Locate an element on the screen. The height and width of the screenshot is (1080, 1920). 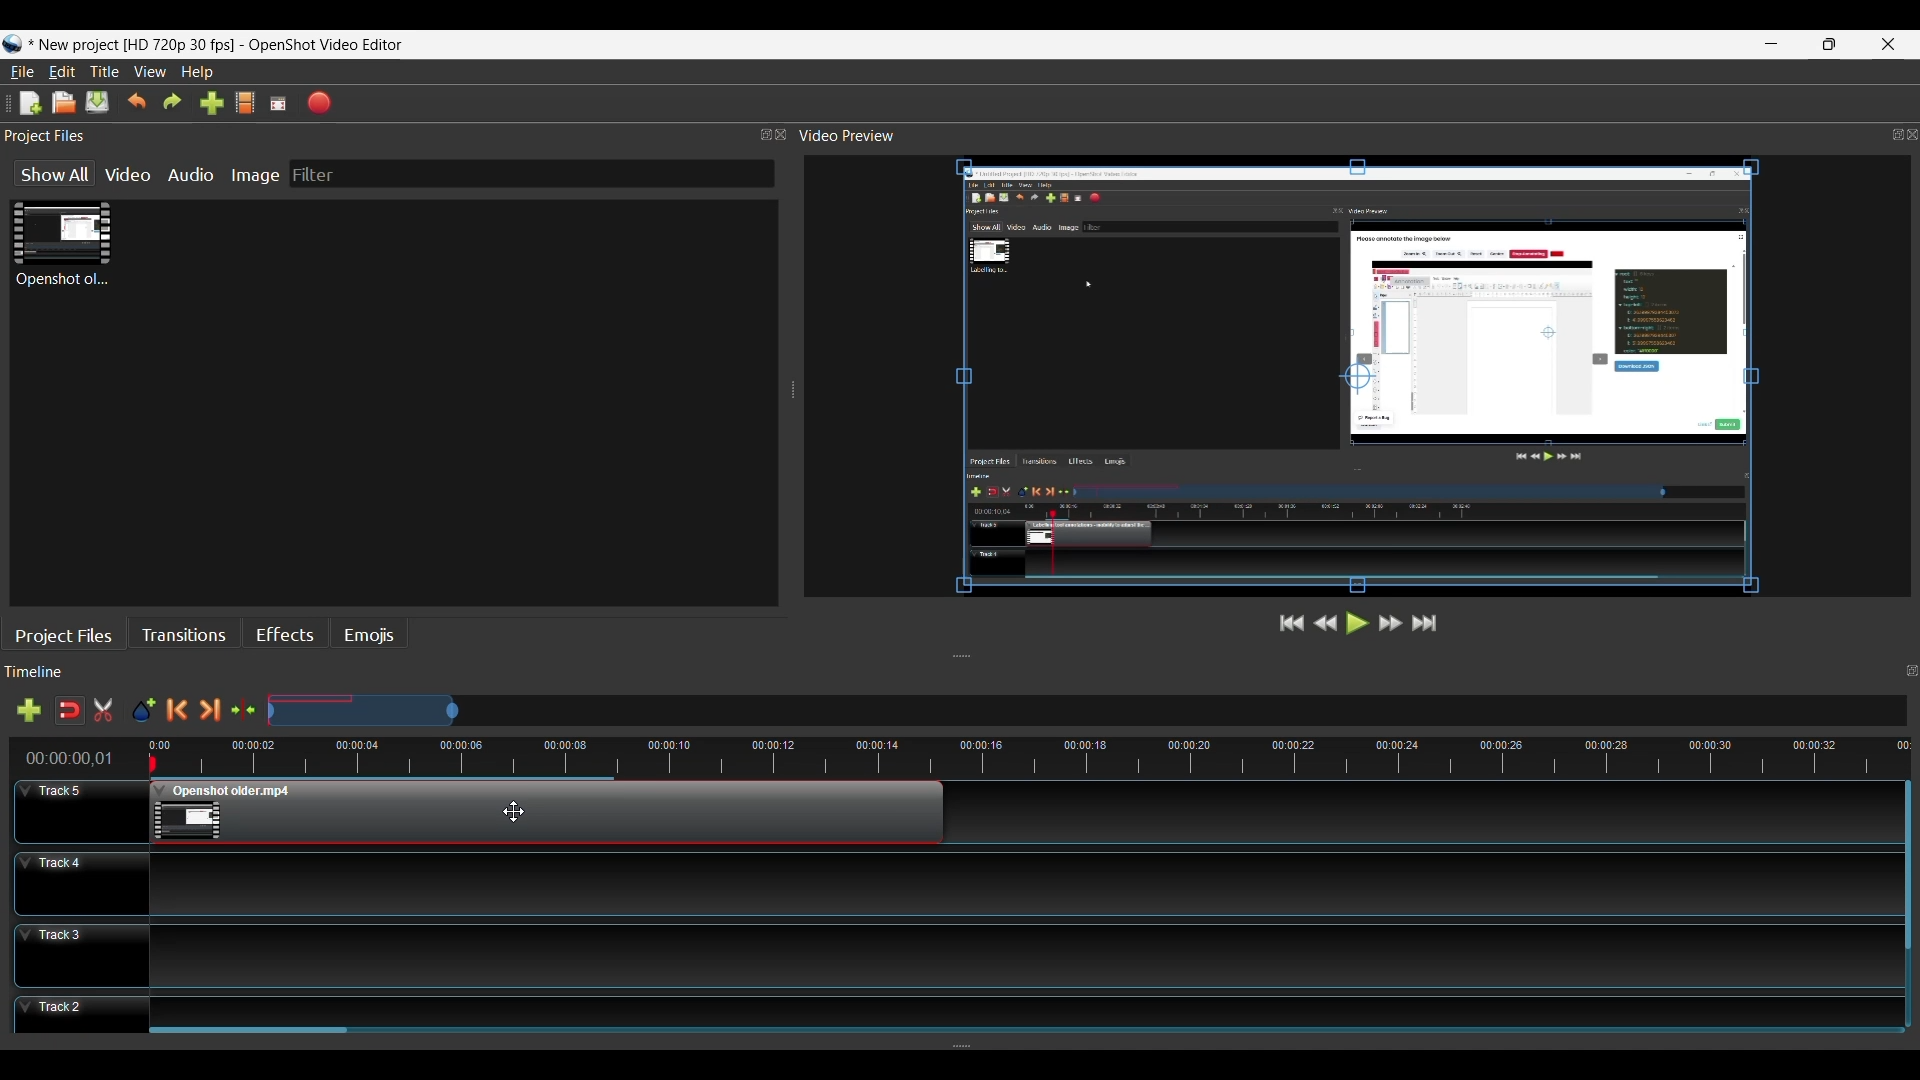
View is located at coordinates (149, 73).